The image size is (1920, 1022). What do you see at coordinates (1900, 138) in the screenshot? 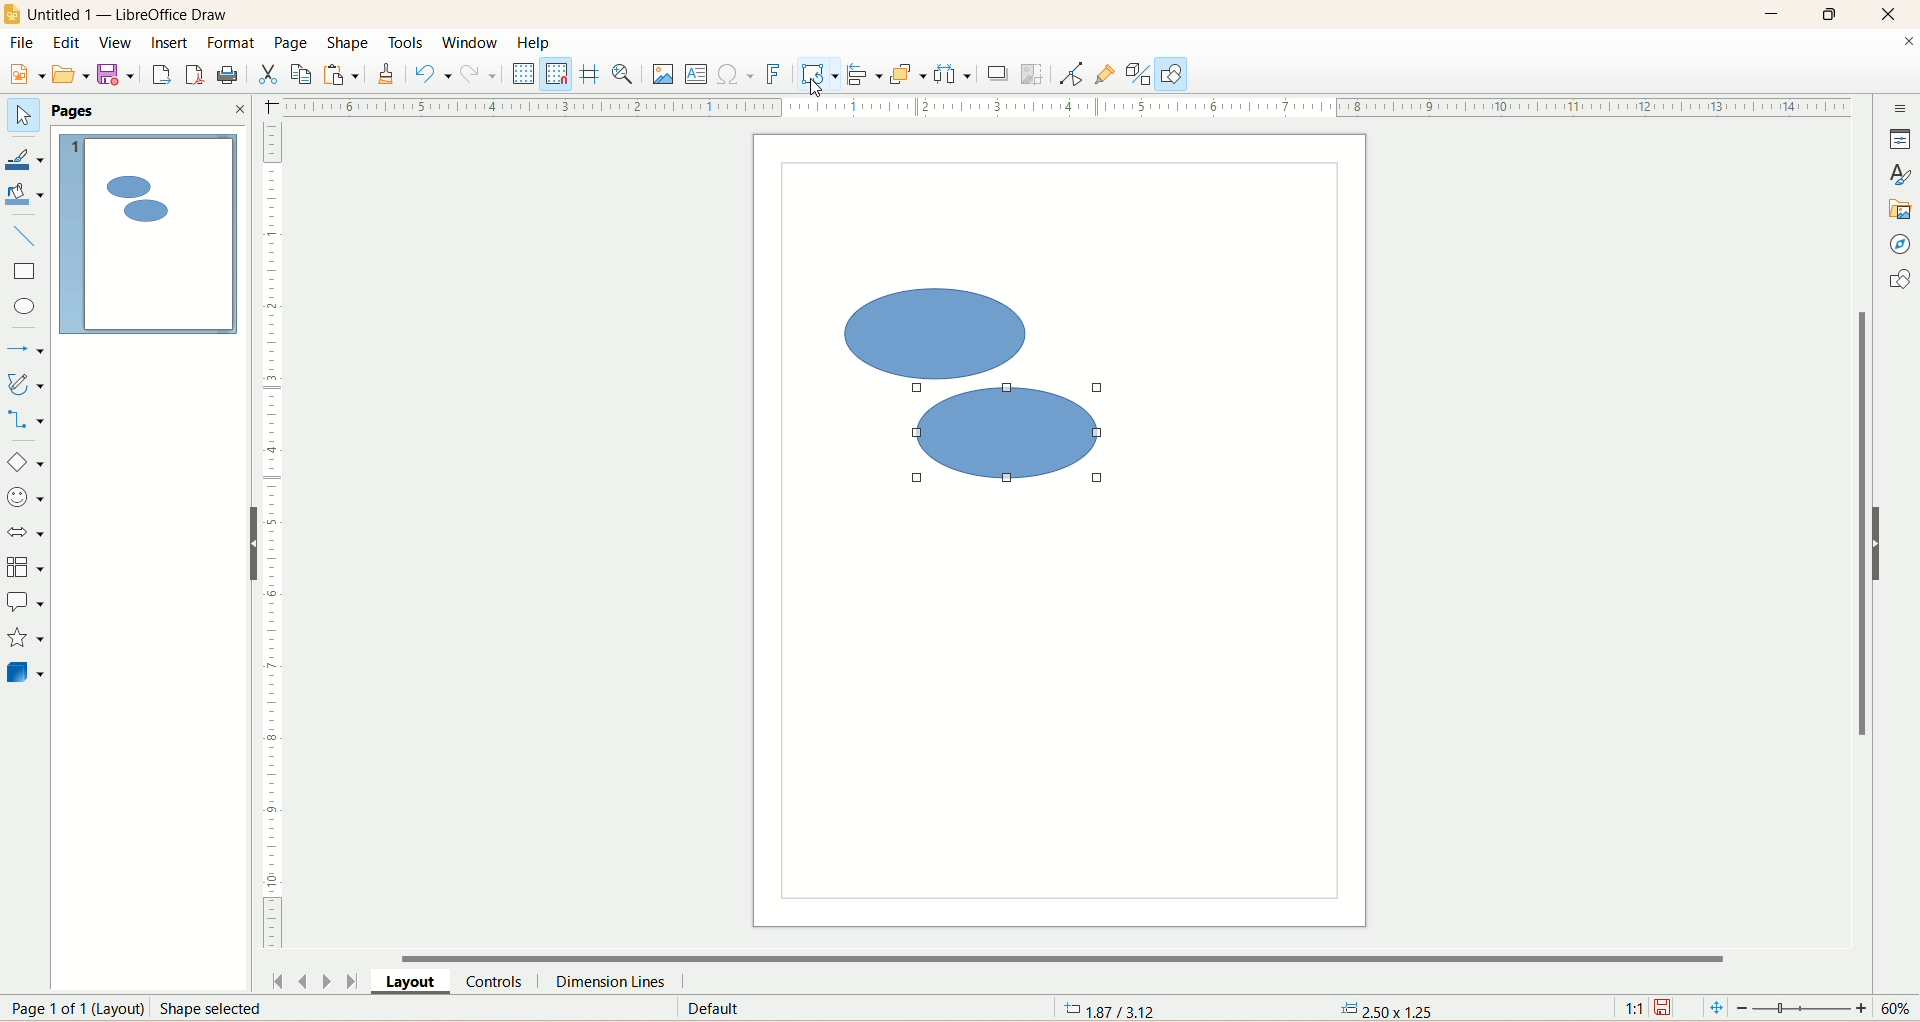
I see `properties` at bounding box center [1900, 138].